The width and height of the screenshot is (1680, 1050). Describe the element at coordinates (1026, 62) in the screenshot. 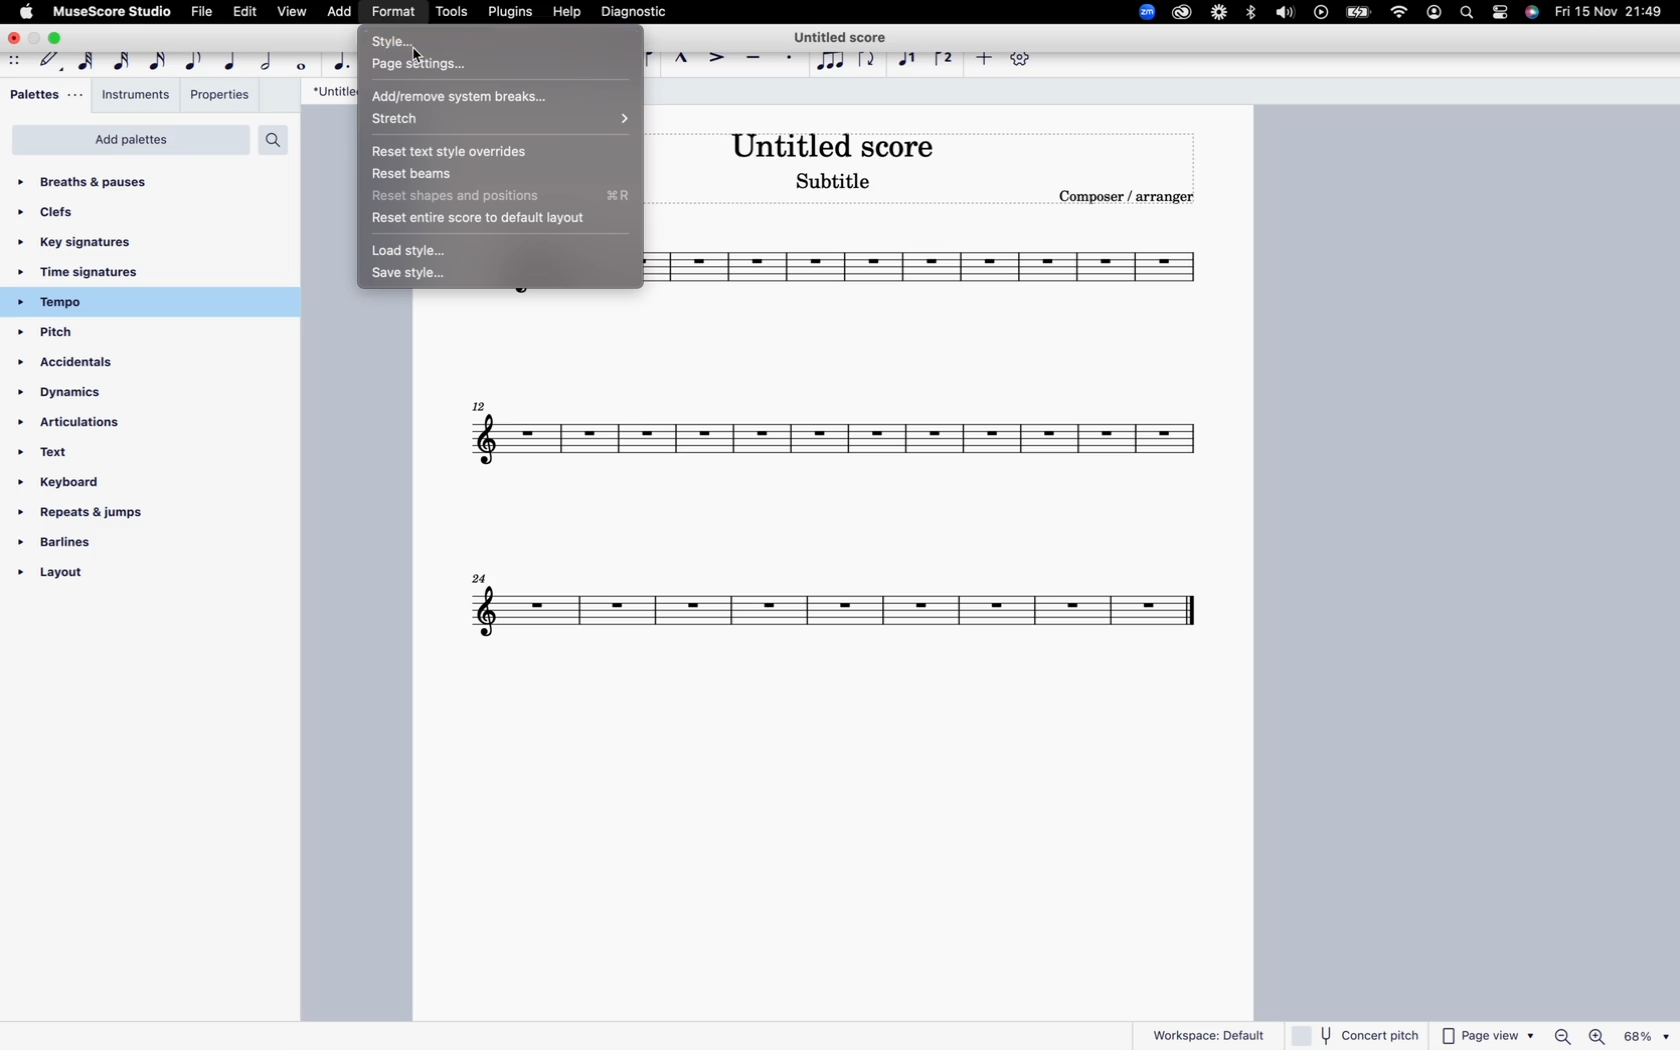

I see `settings` at that location.